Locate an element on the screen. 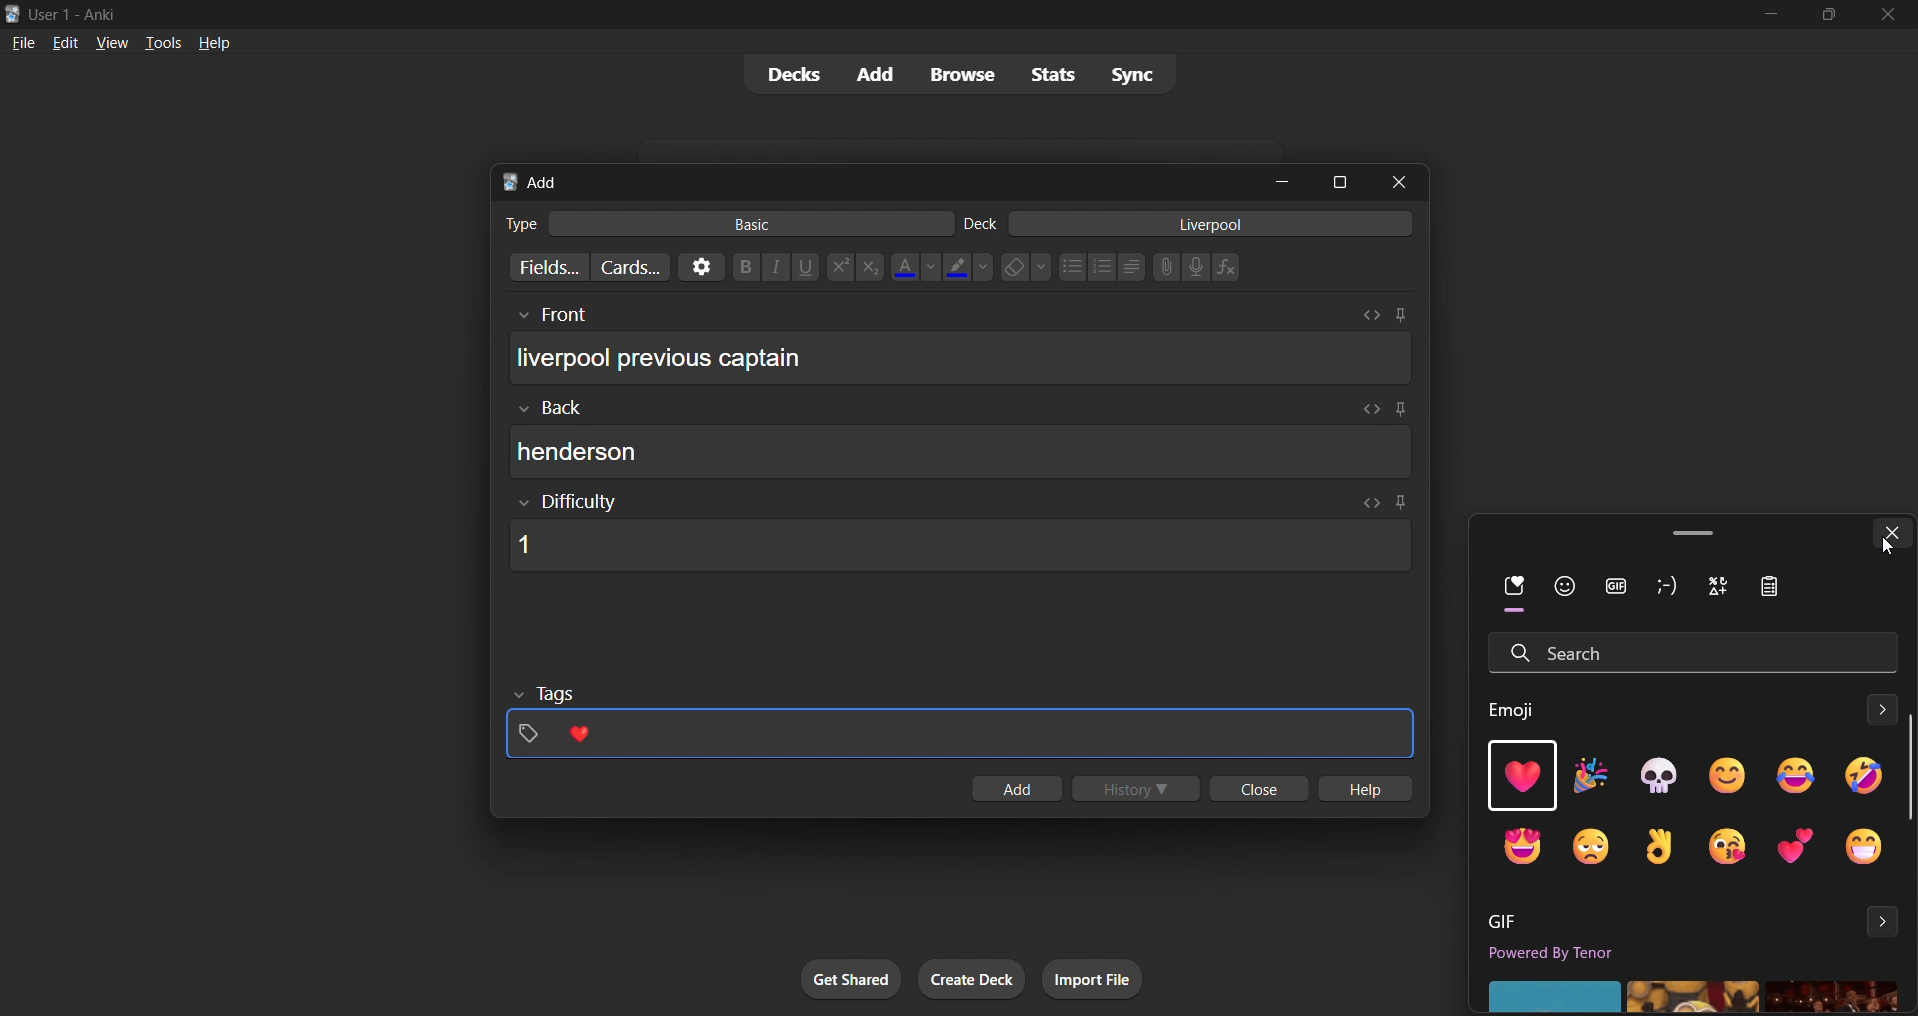 This screenshot has width=1918, height=1016. dotted list is located at coordinates (1071, 269).